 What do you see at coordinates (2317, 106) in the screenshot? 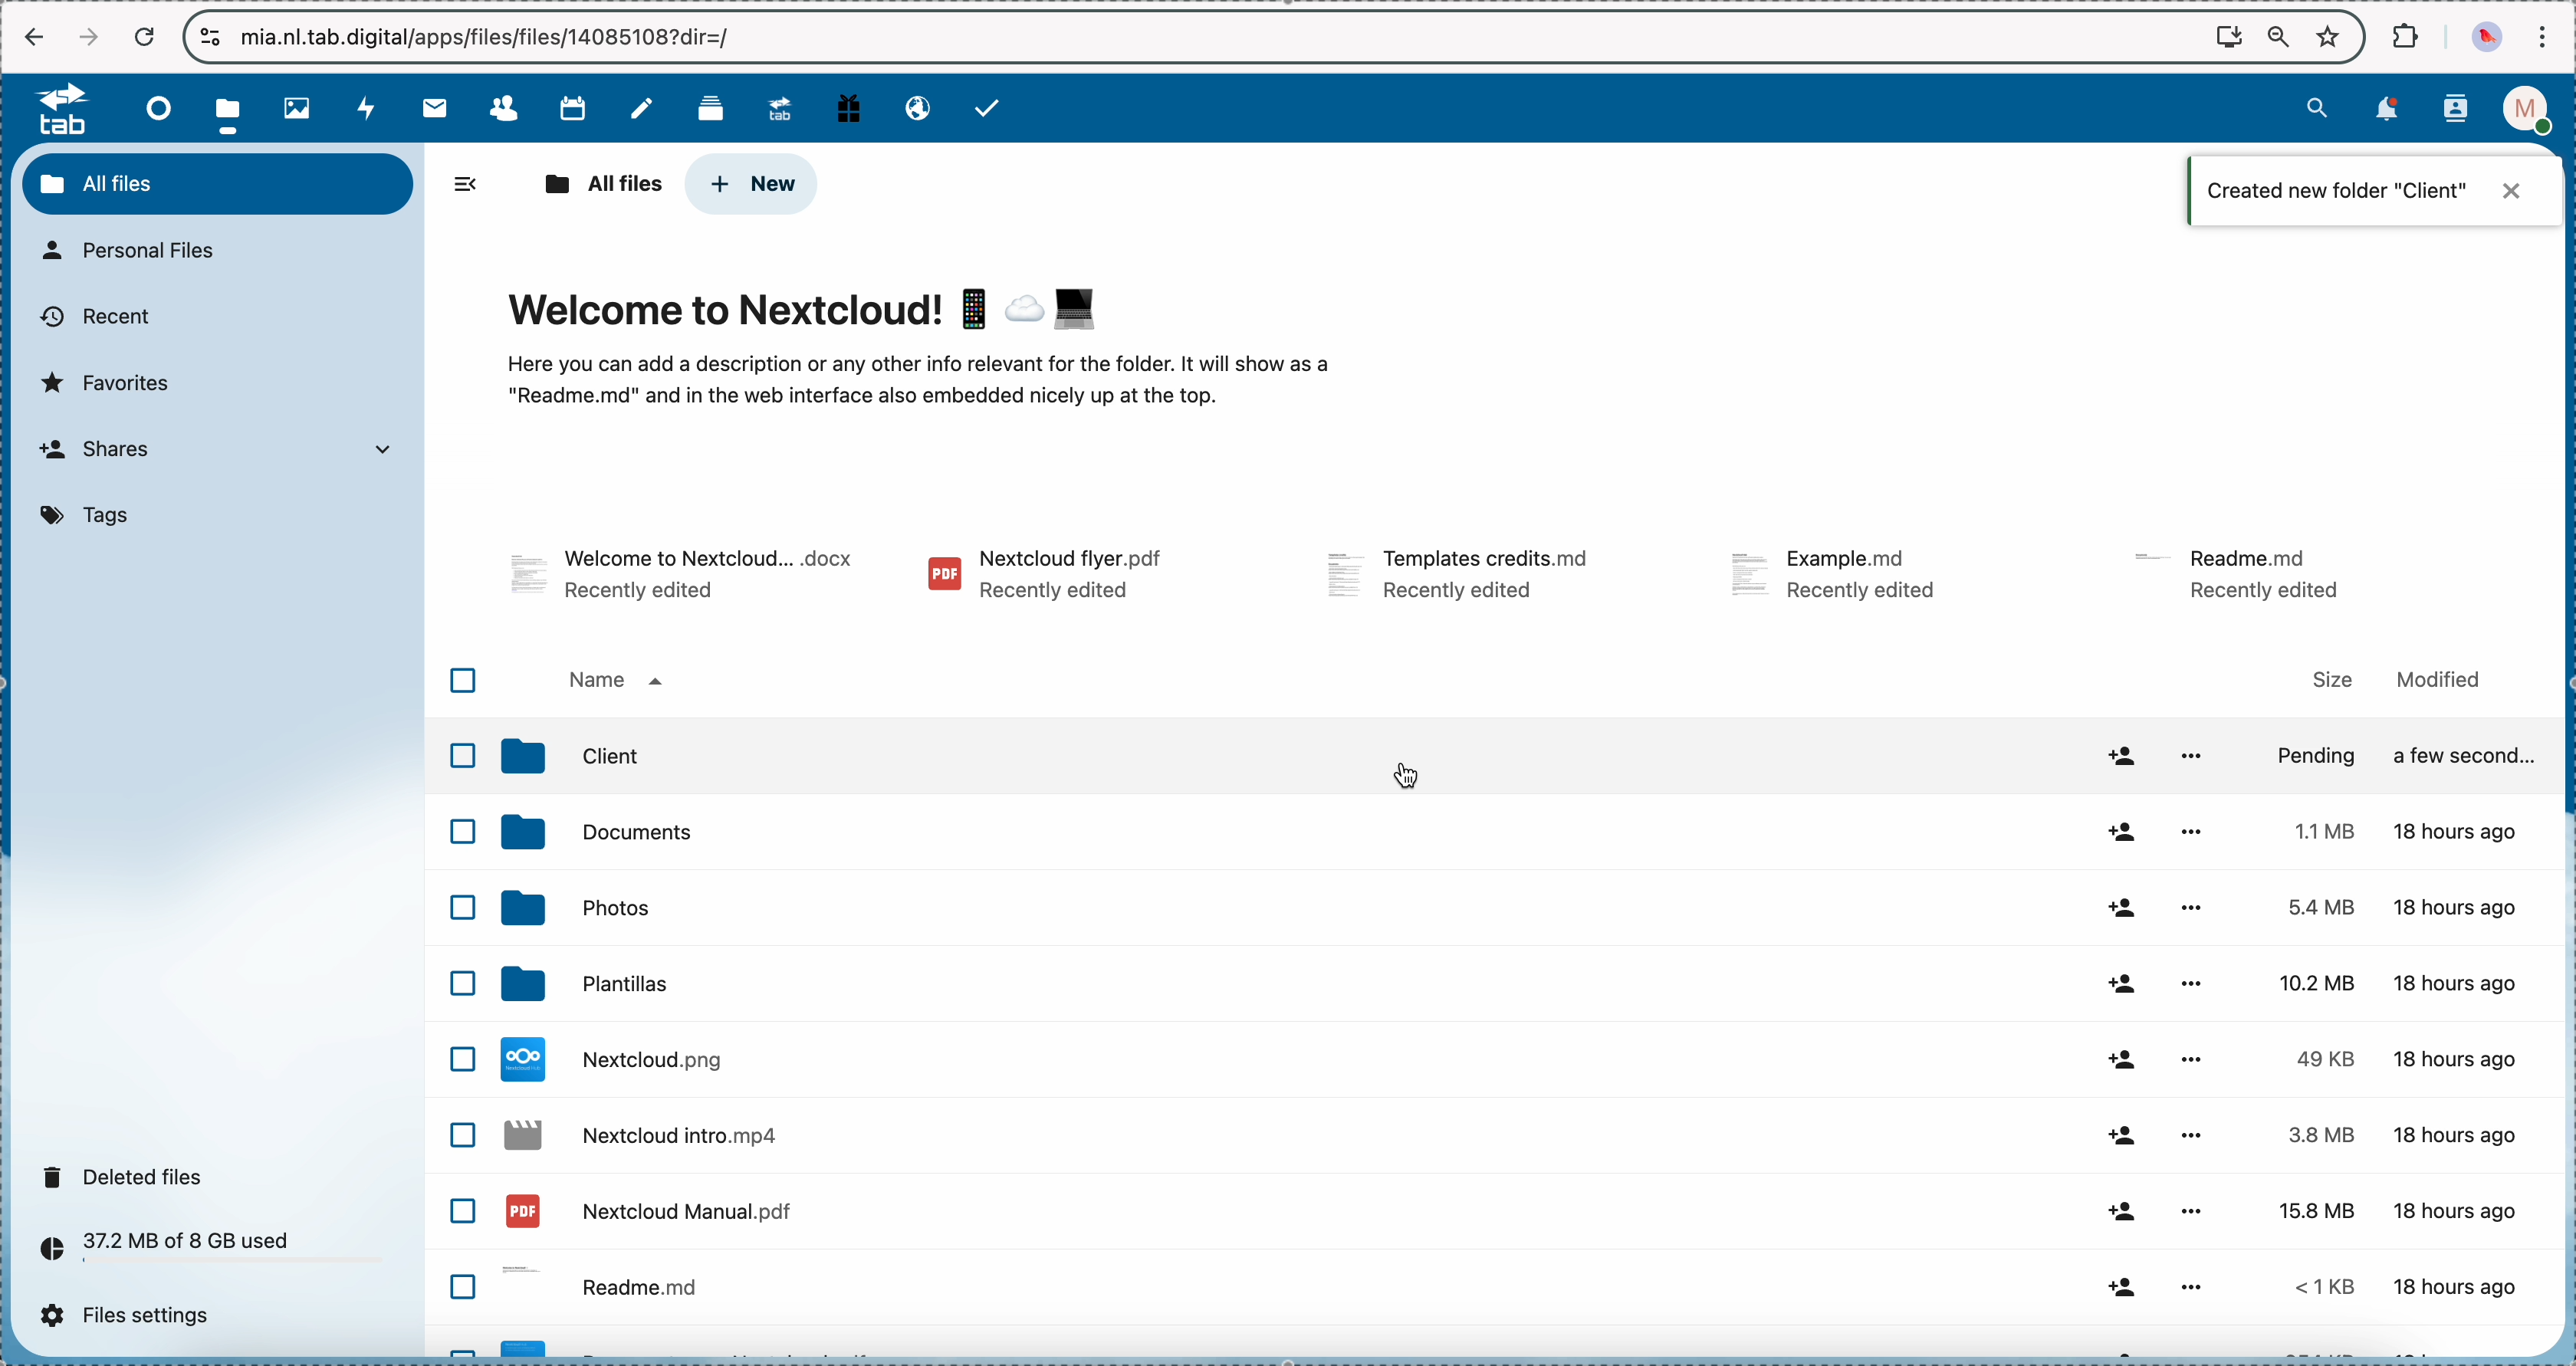
I see `search` at bounding box center [2317, 106].